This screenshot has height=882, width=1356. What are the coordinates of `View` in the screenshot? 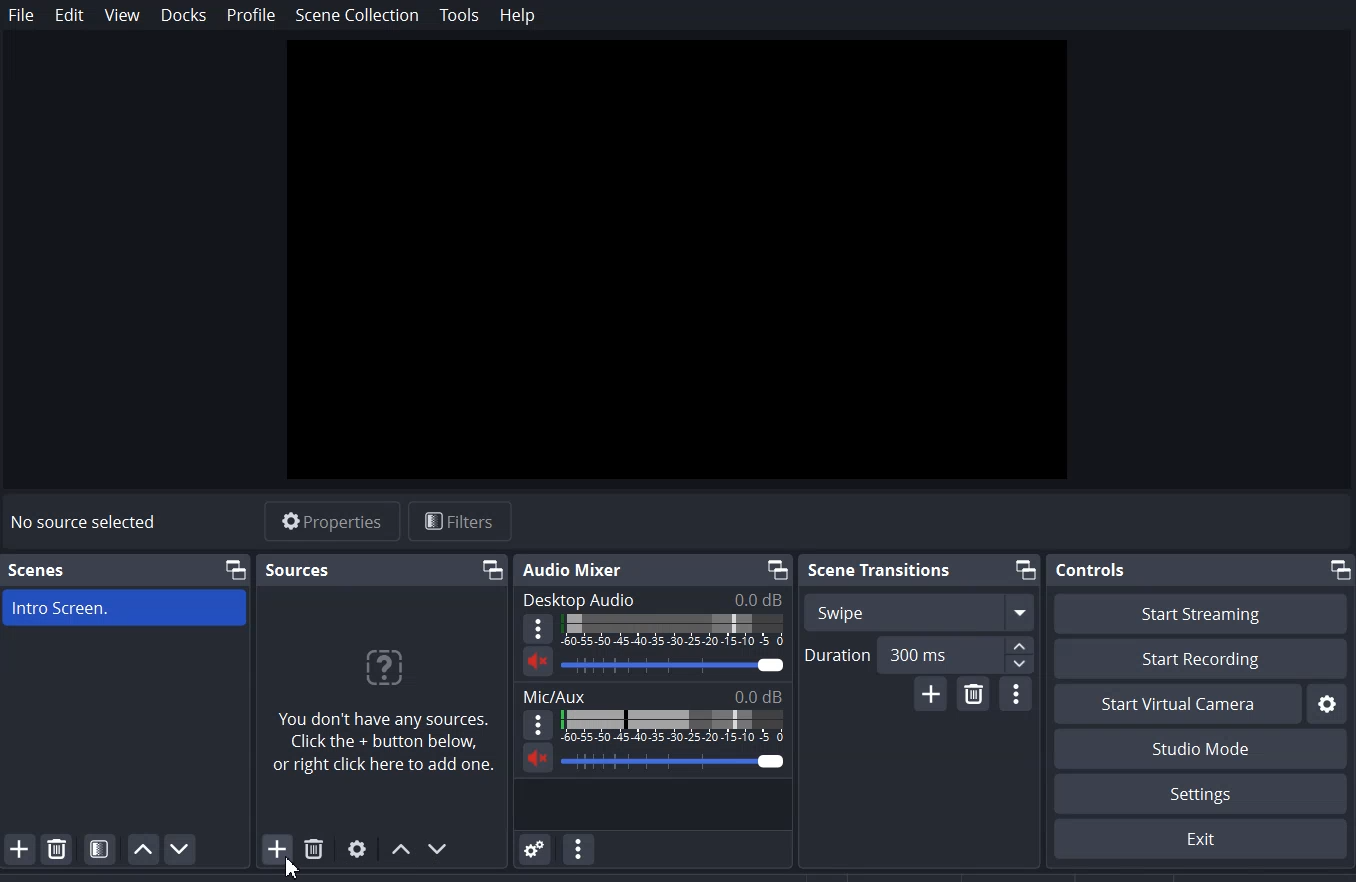 It's located at (122, 15).